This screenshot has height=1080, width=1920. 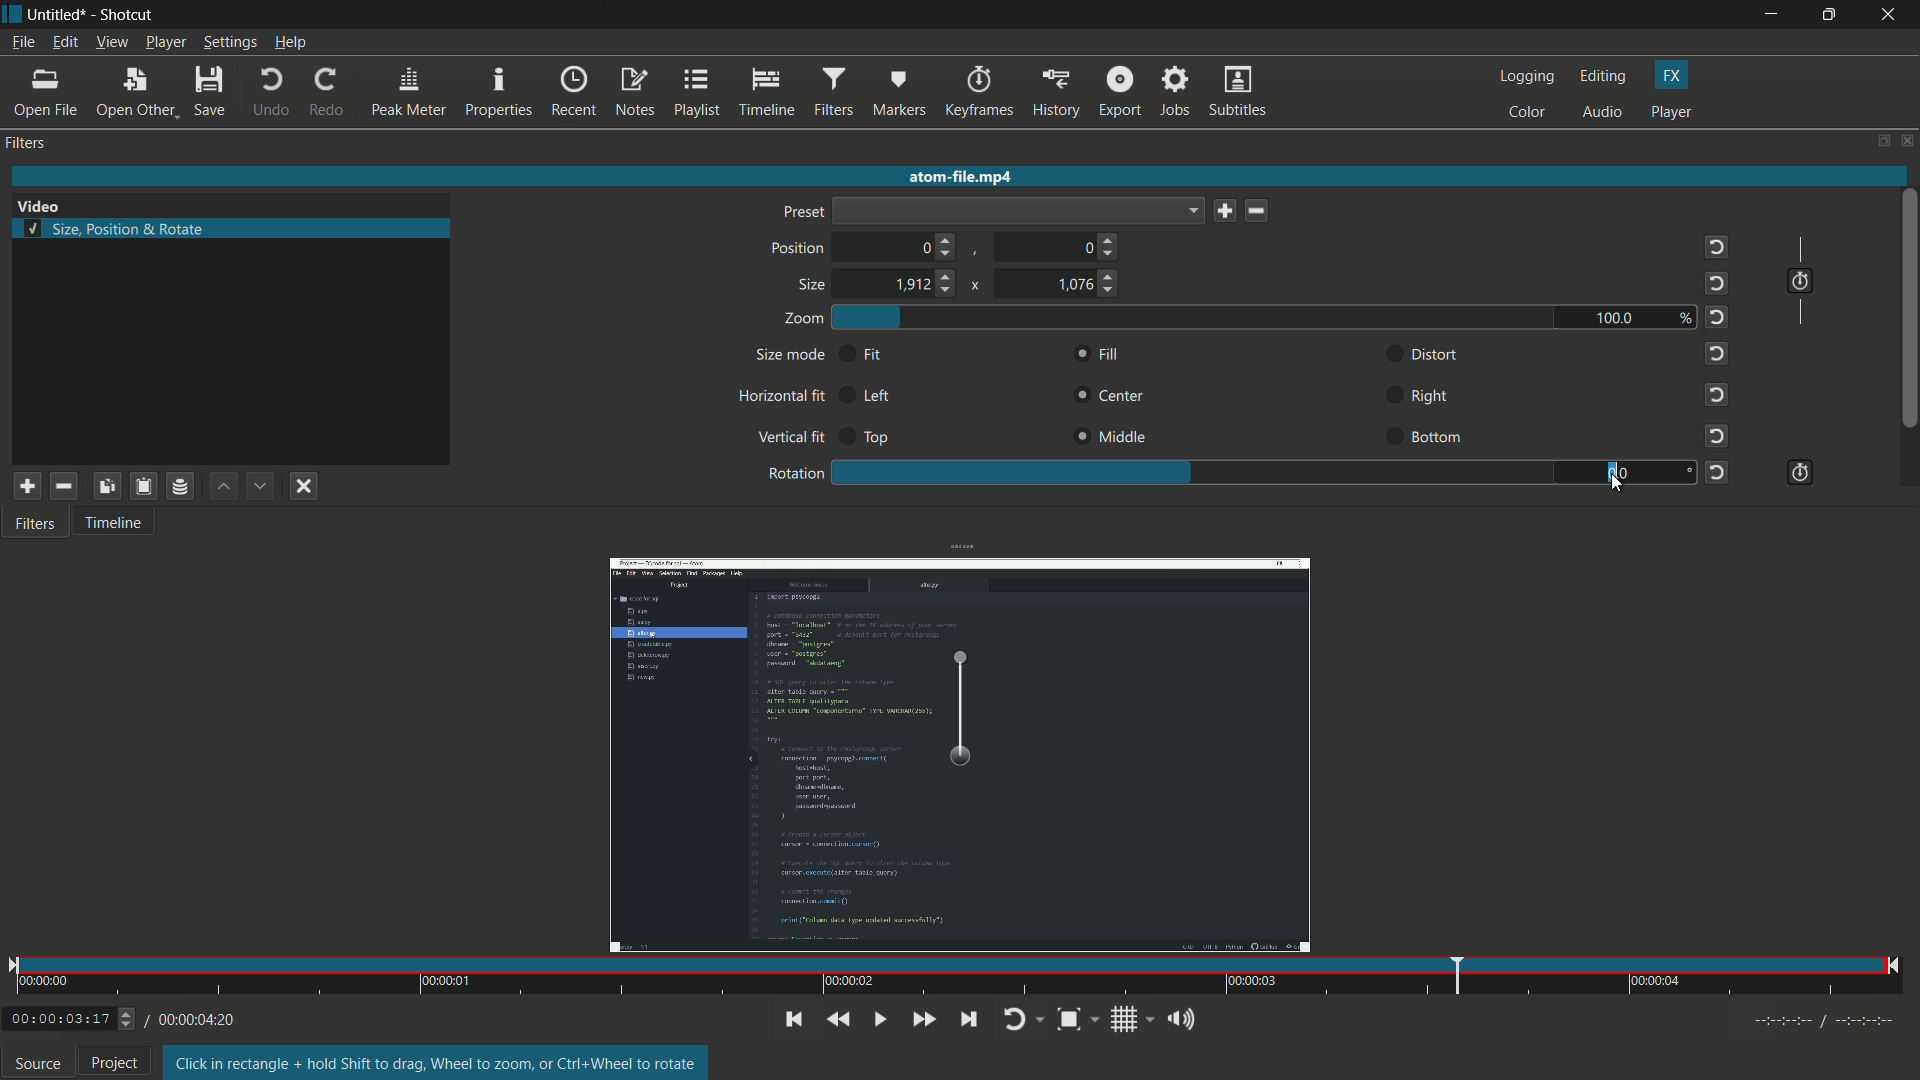 I want to click on save filter set, so click(x=179, y=488).